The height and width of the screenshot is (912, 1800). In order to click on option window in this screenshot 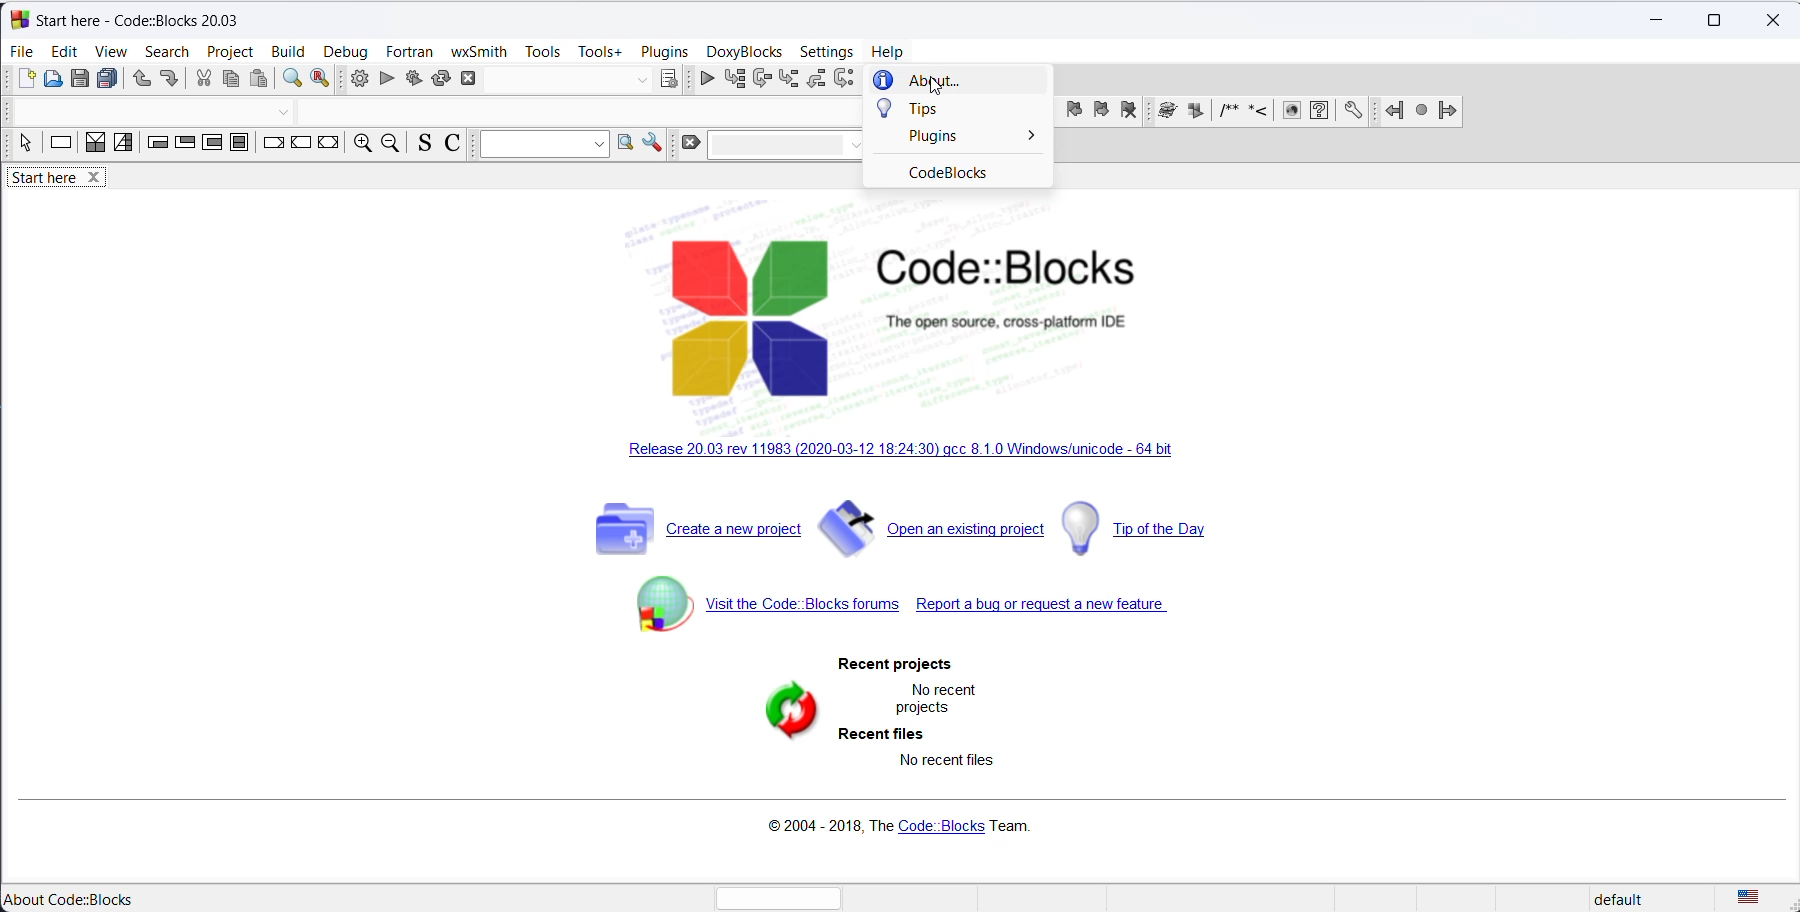, I will do `click(656, 147)`.